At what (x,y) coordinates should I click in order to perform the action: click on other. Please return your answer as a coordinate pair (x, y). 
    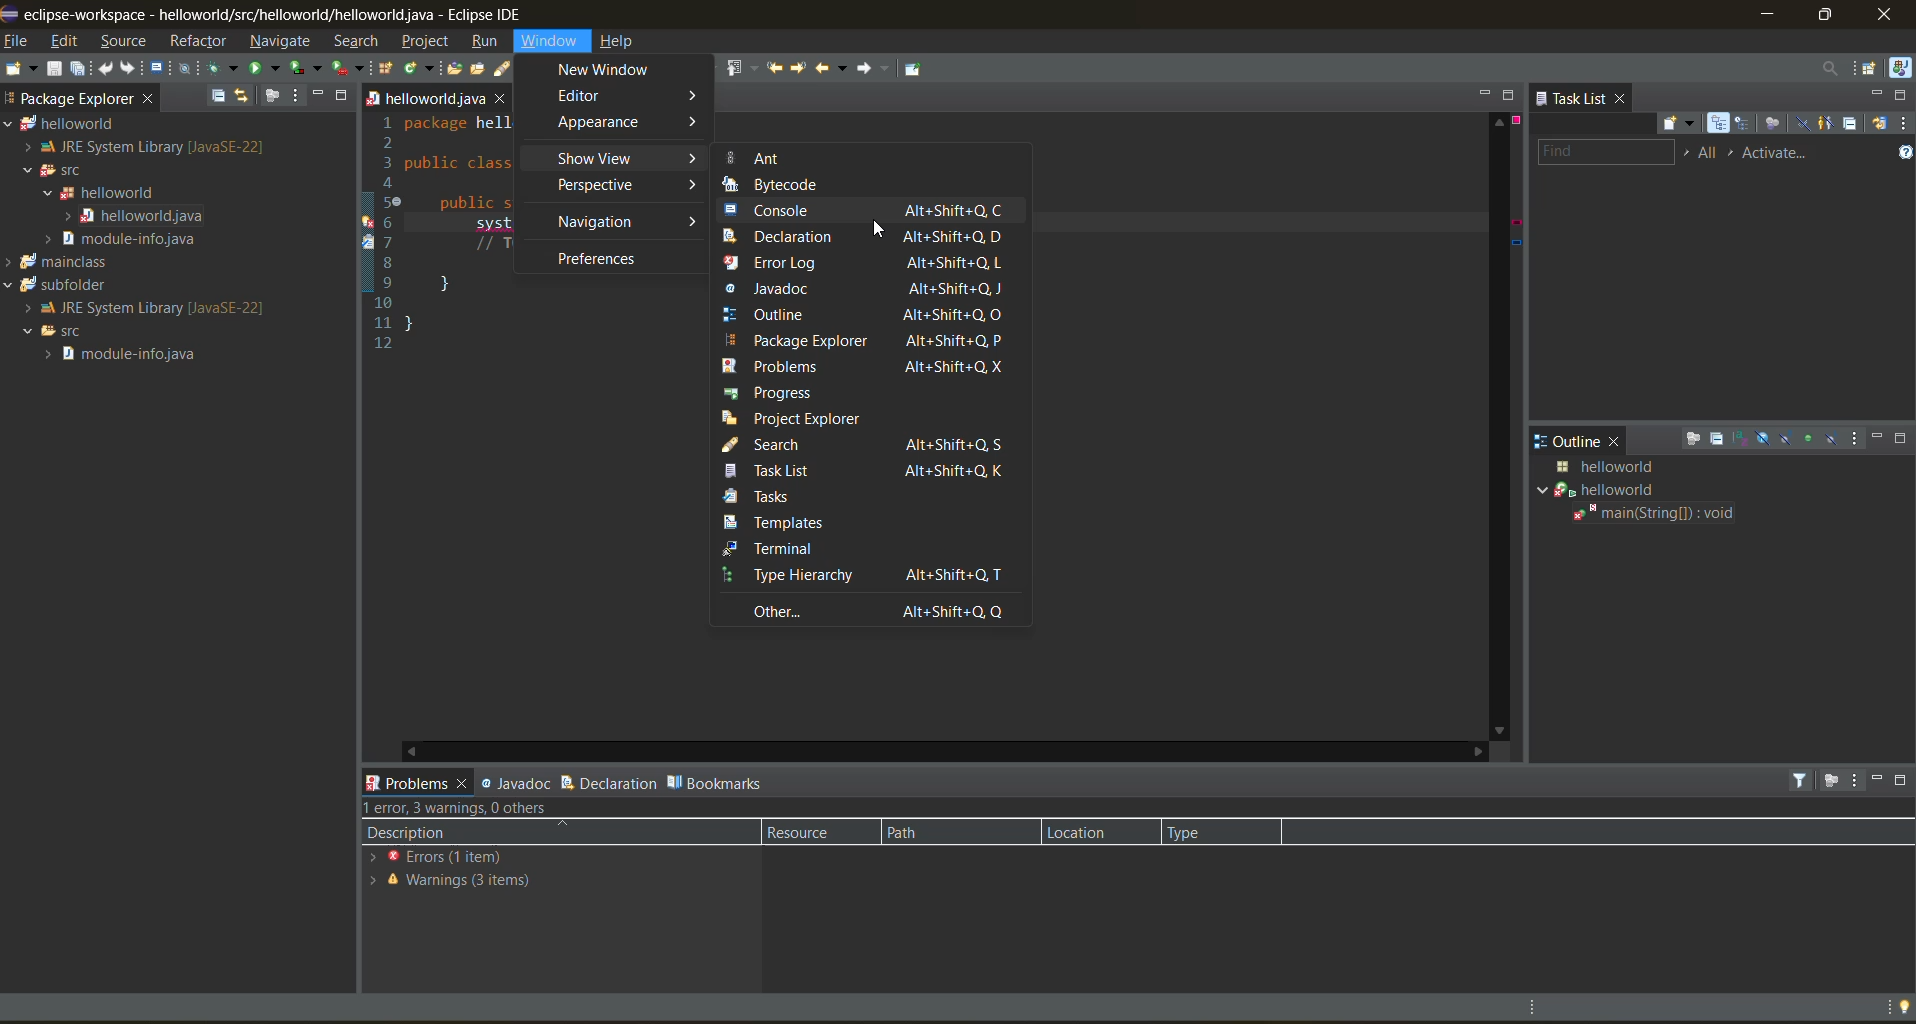
    Looking at the image, I should click on (876, 609).